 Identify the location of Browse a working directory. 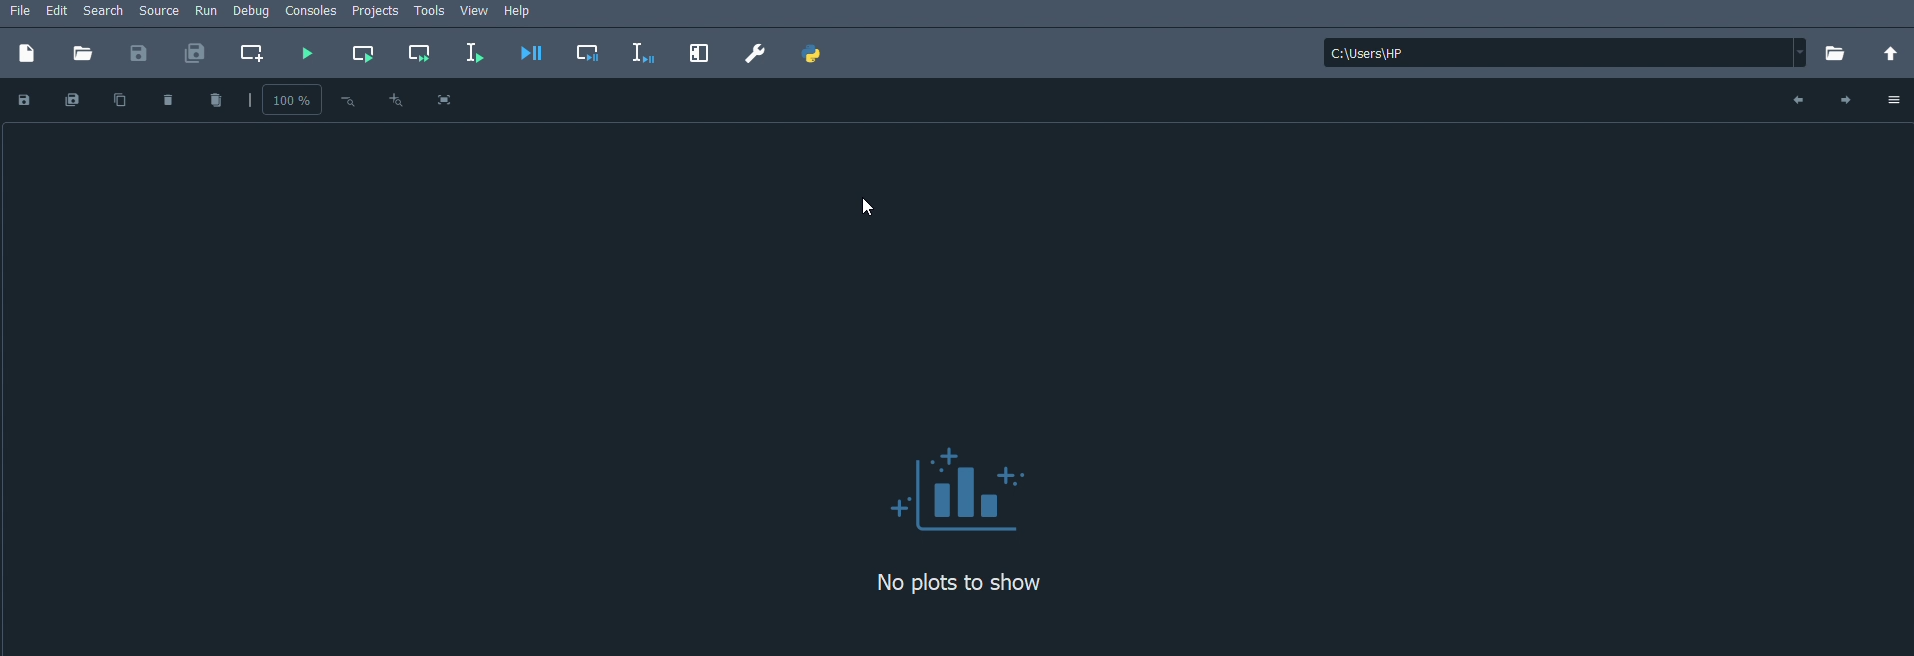
(1838, 54).